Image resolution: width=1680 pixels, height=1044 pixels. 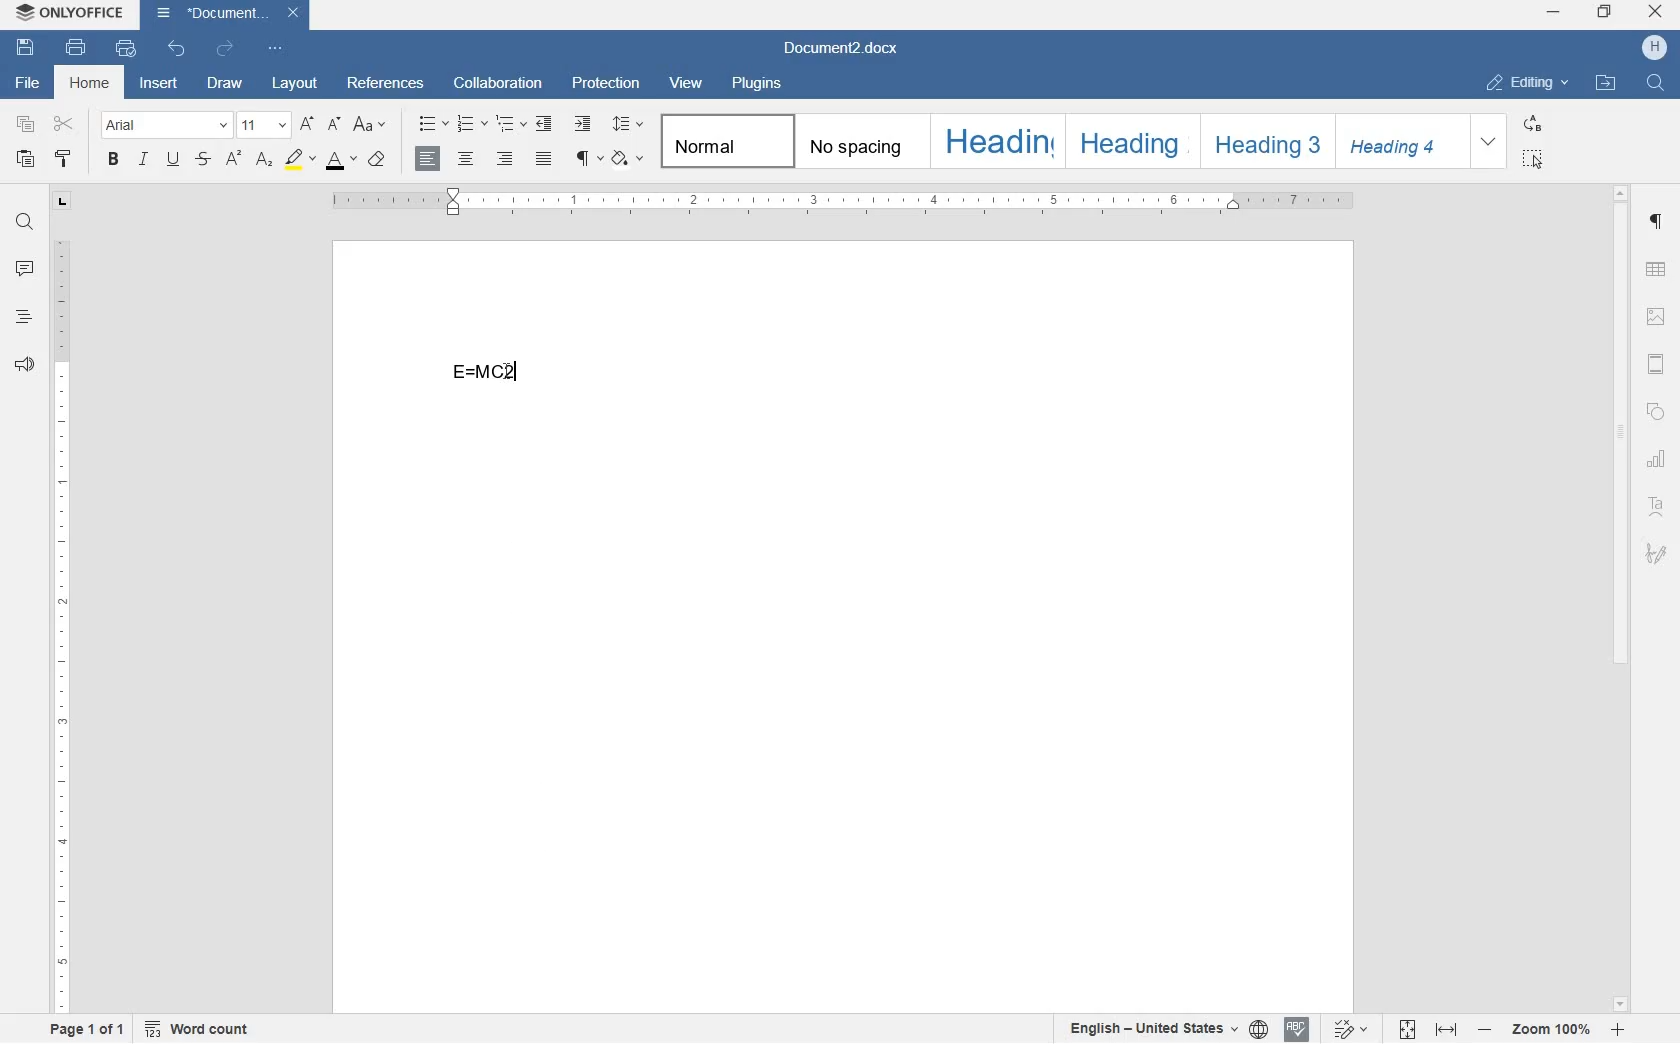 I want to click on Heading 1, so click(x=995, y=140).